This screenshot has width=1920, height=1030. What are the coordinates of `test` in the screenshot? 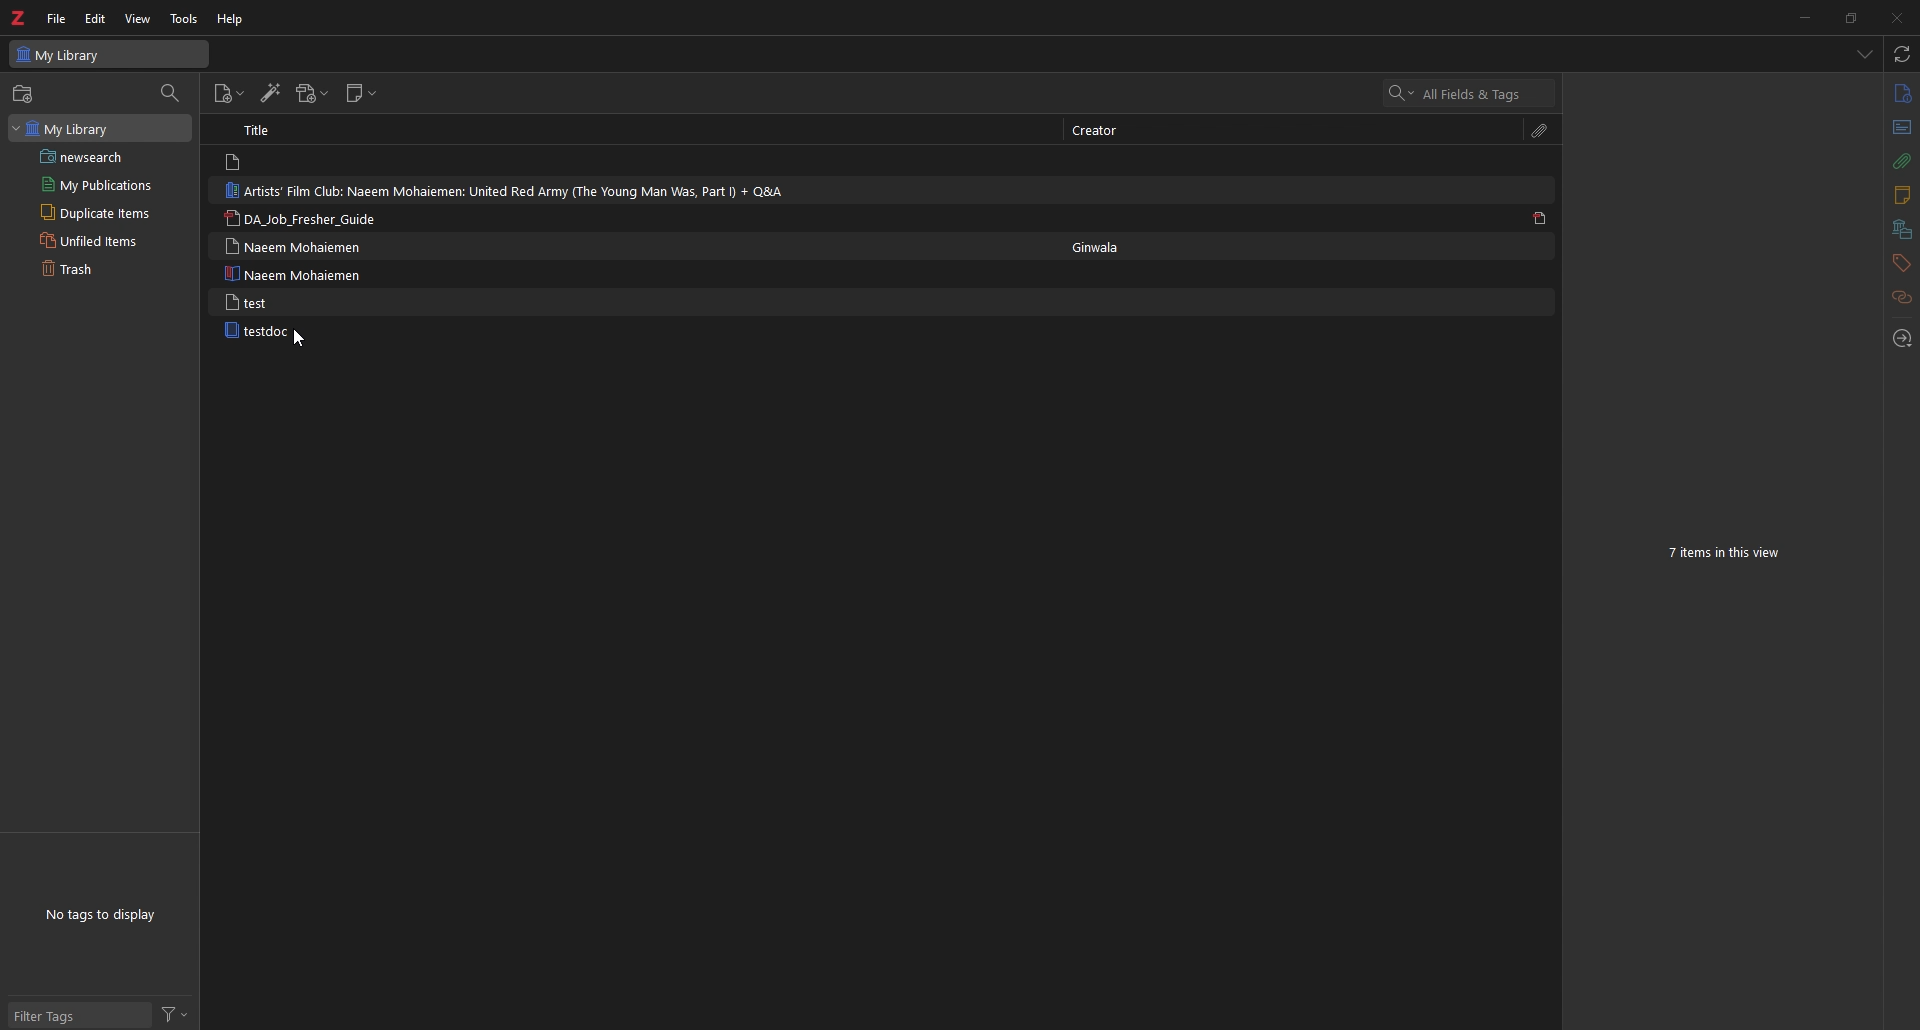 It's located at (249, 302).